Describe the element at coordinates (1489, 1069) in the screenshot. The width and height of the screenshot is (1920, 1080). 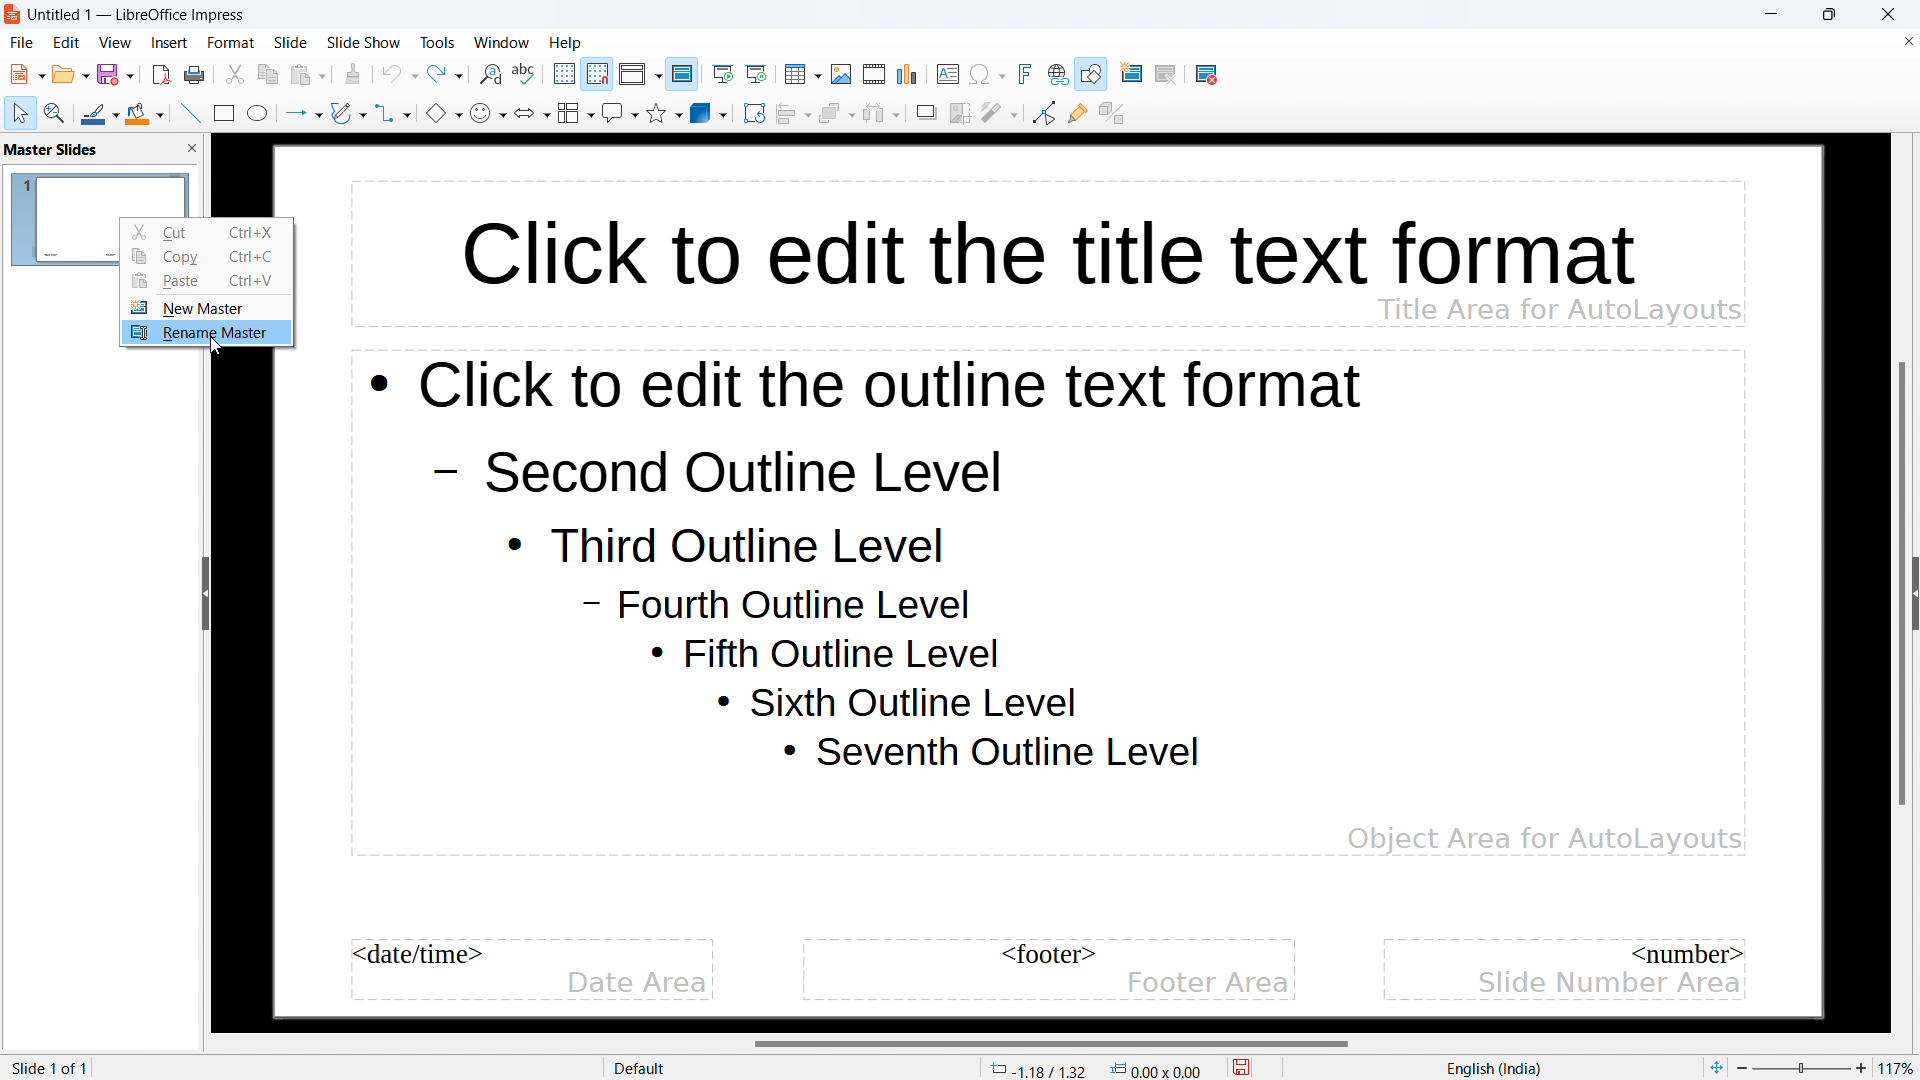
I see `English(India)` at that location.